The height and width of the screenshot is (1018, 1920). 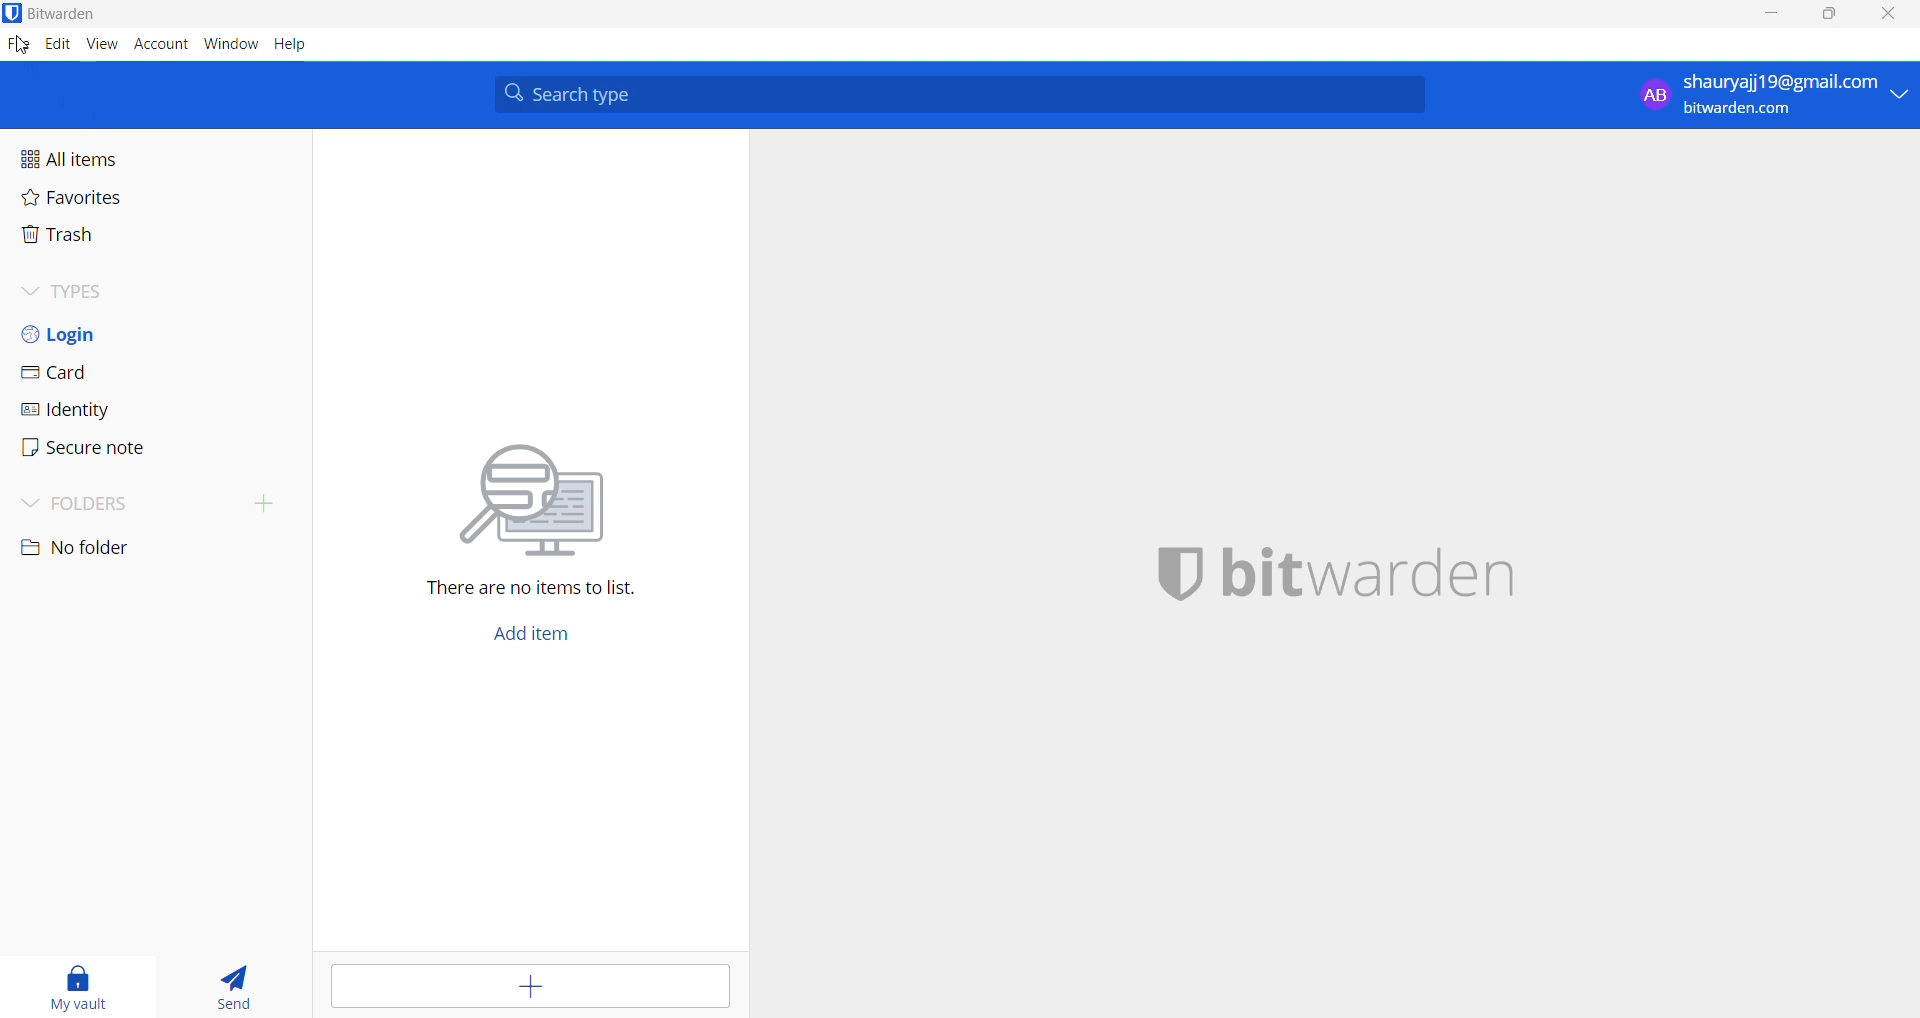 What do you see at coordinates (551, 640) in the screenshot?
I see `add item` at bounding box center [551, 640].